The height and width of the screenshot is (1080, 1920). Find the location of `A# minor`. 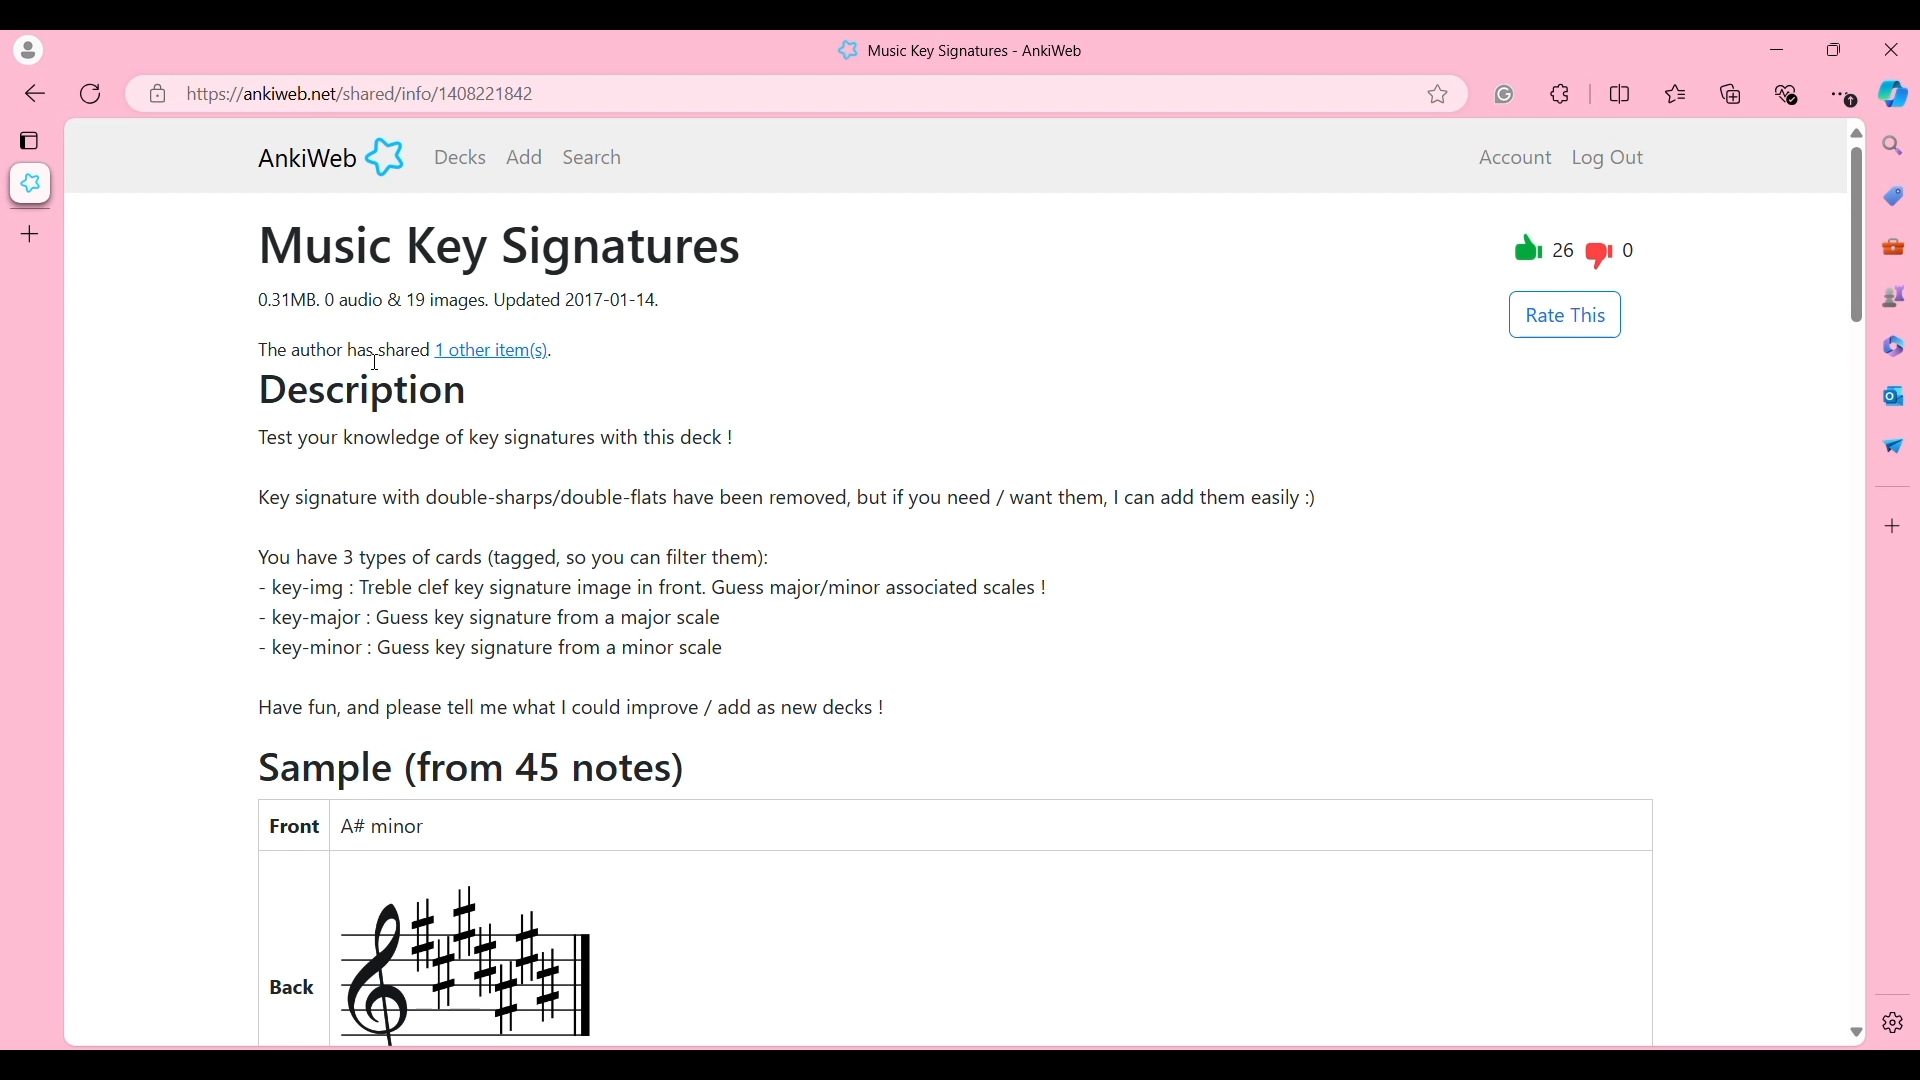

A# minor is located at coordinates (400, 826).